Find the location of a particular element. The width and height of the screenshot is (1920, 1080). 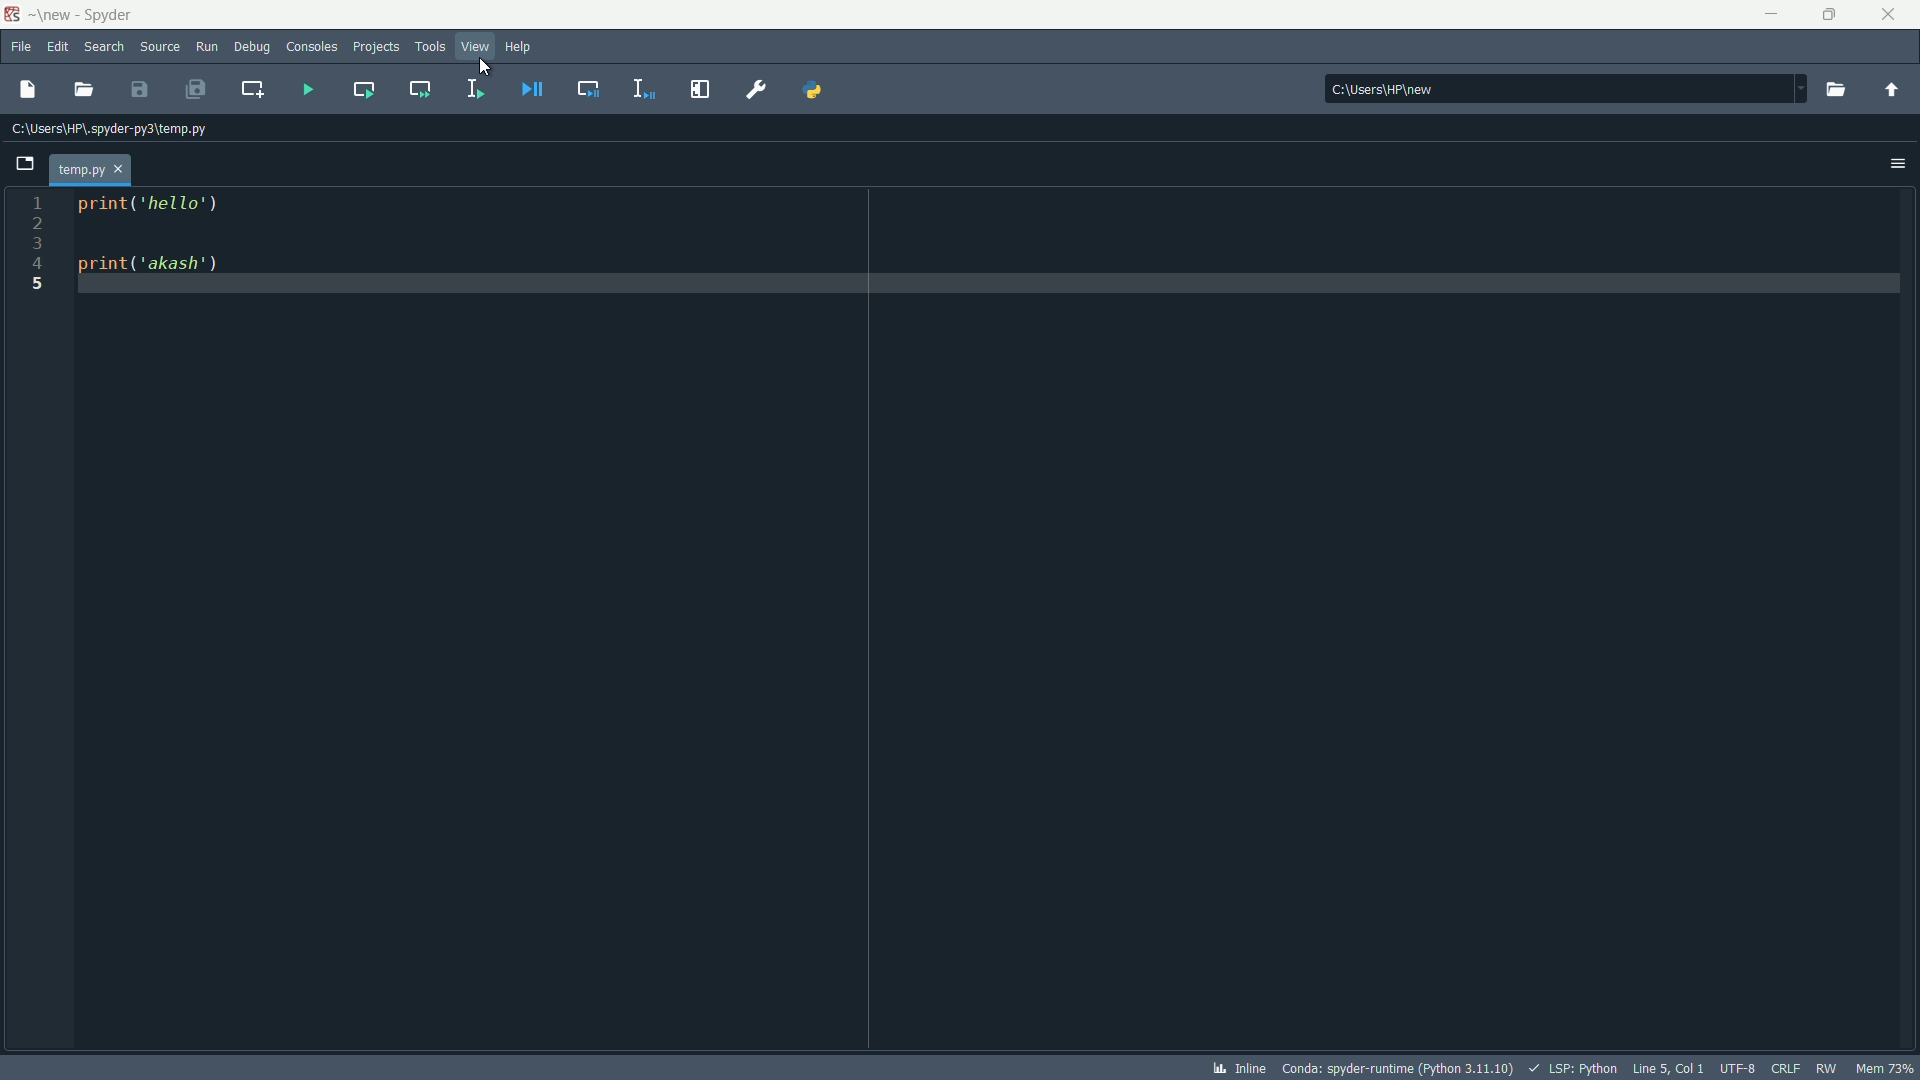

crlf is located at coordinates (1787, 1068).